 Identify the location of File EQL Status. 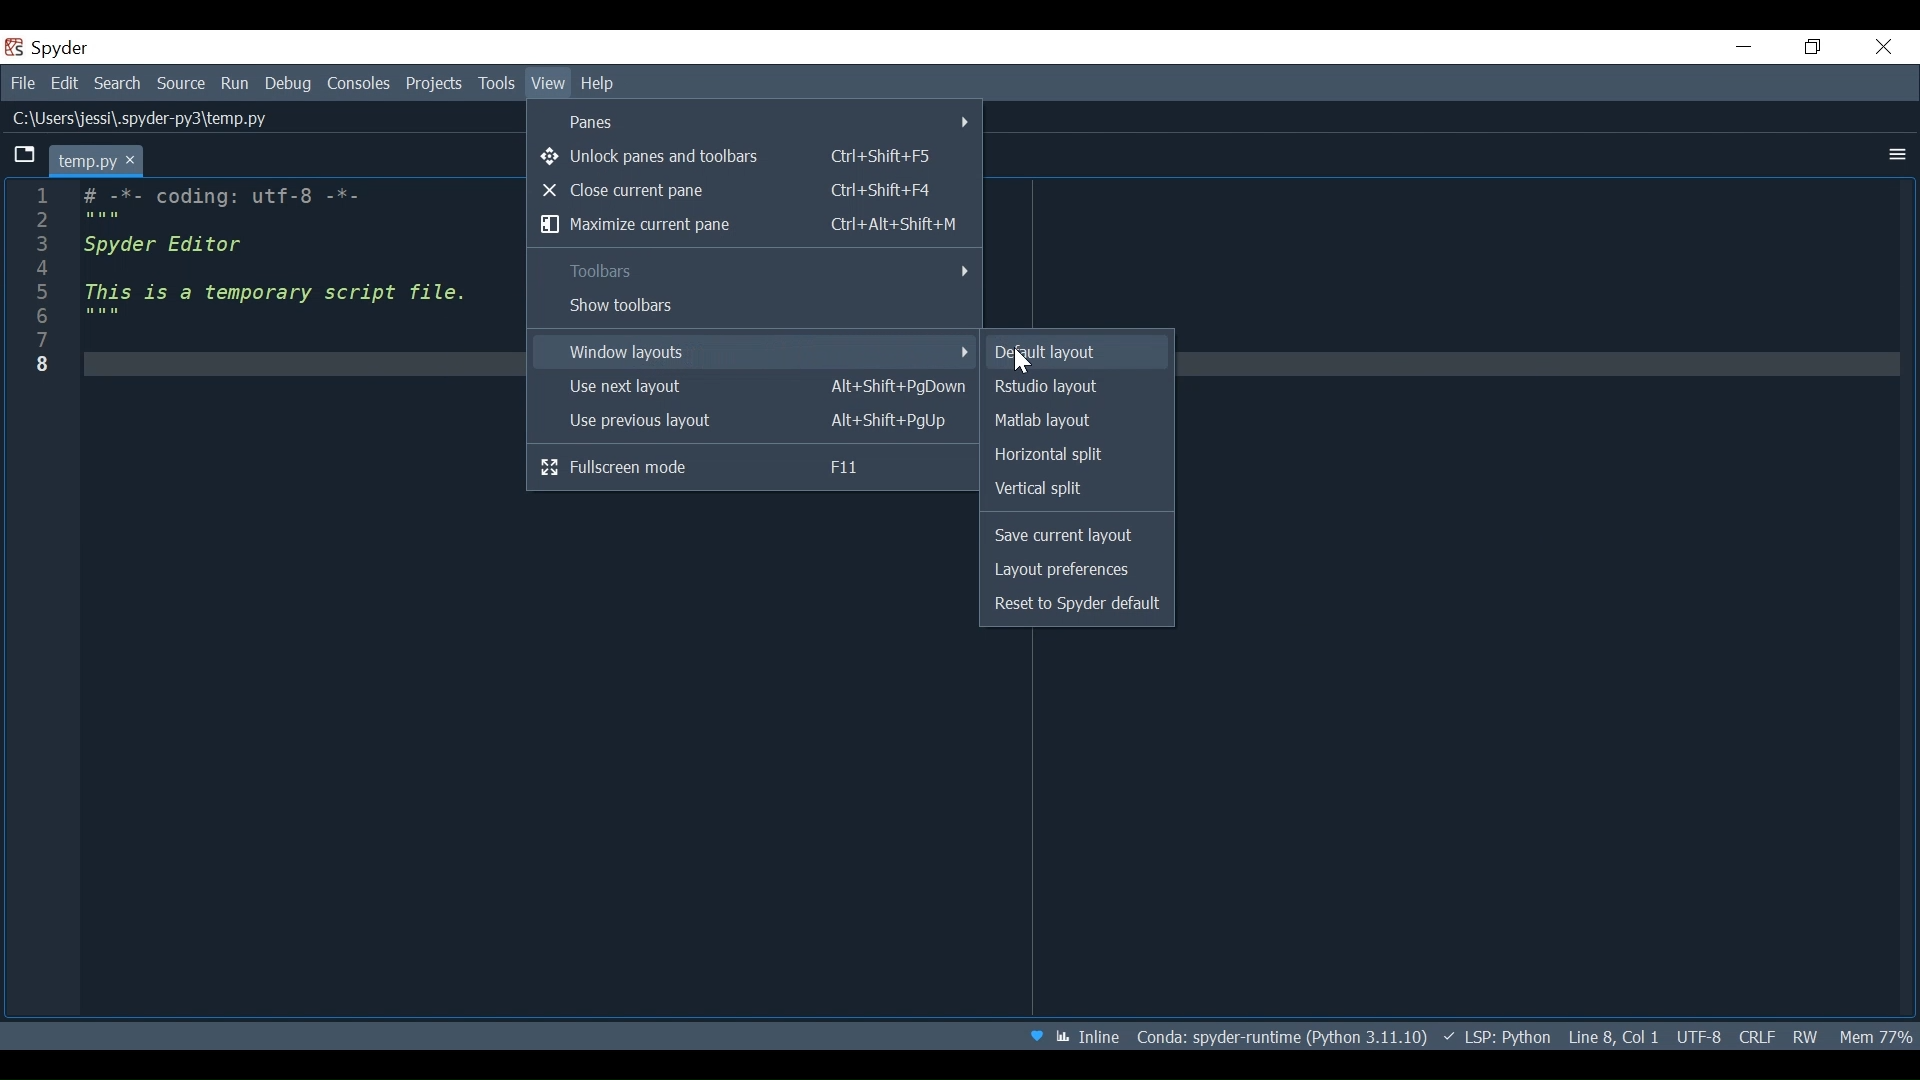
(1759, 1037).